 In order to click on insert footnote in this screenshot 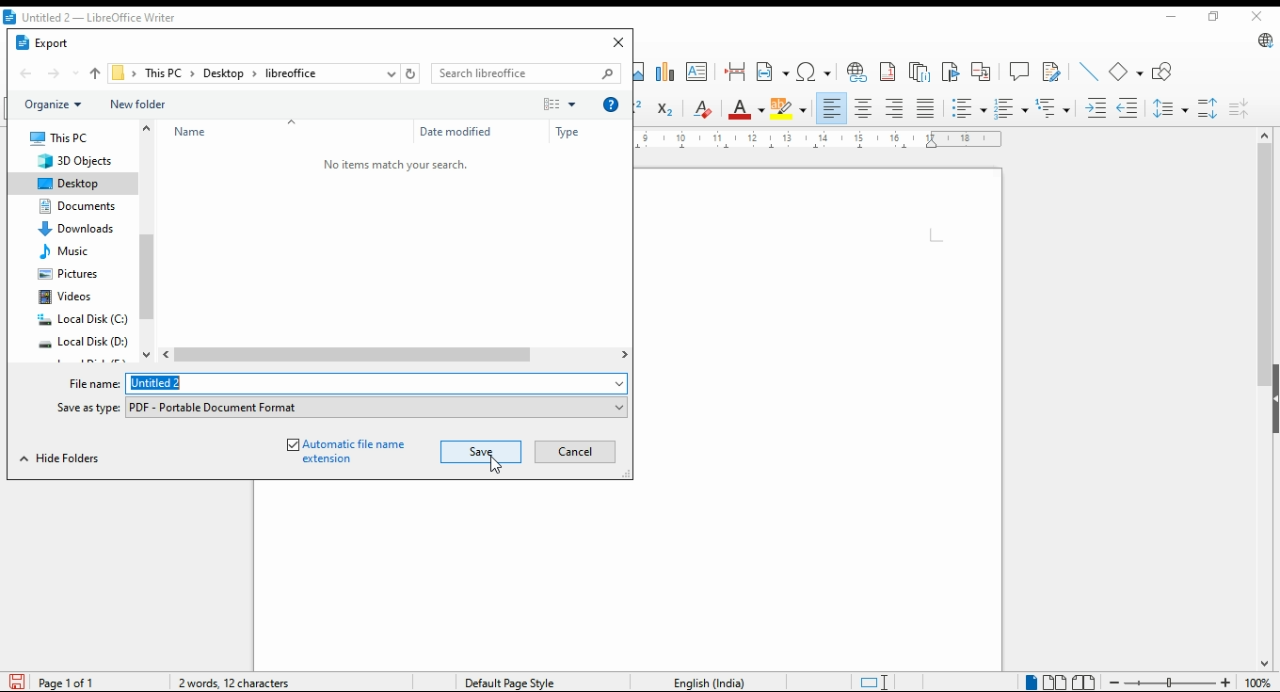, I will do `click(887, 71)`.